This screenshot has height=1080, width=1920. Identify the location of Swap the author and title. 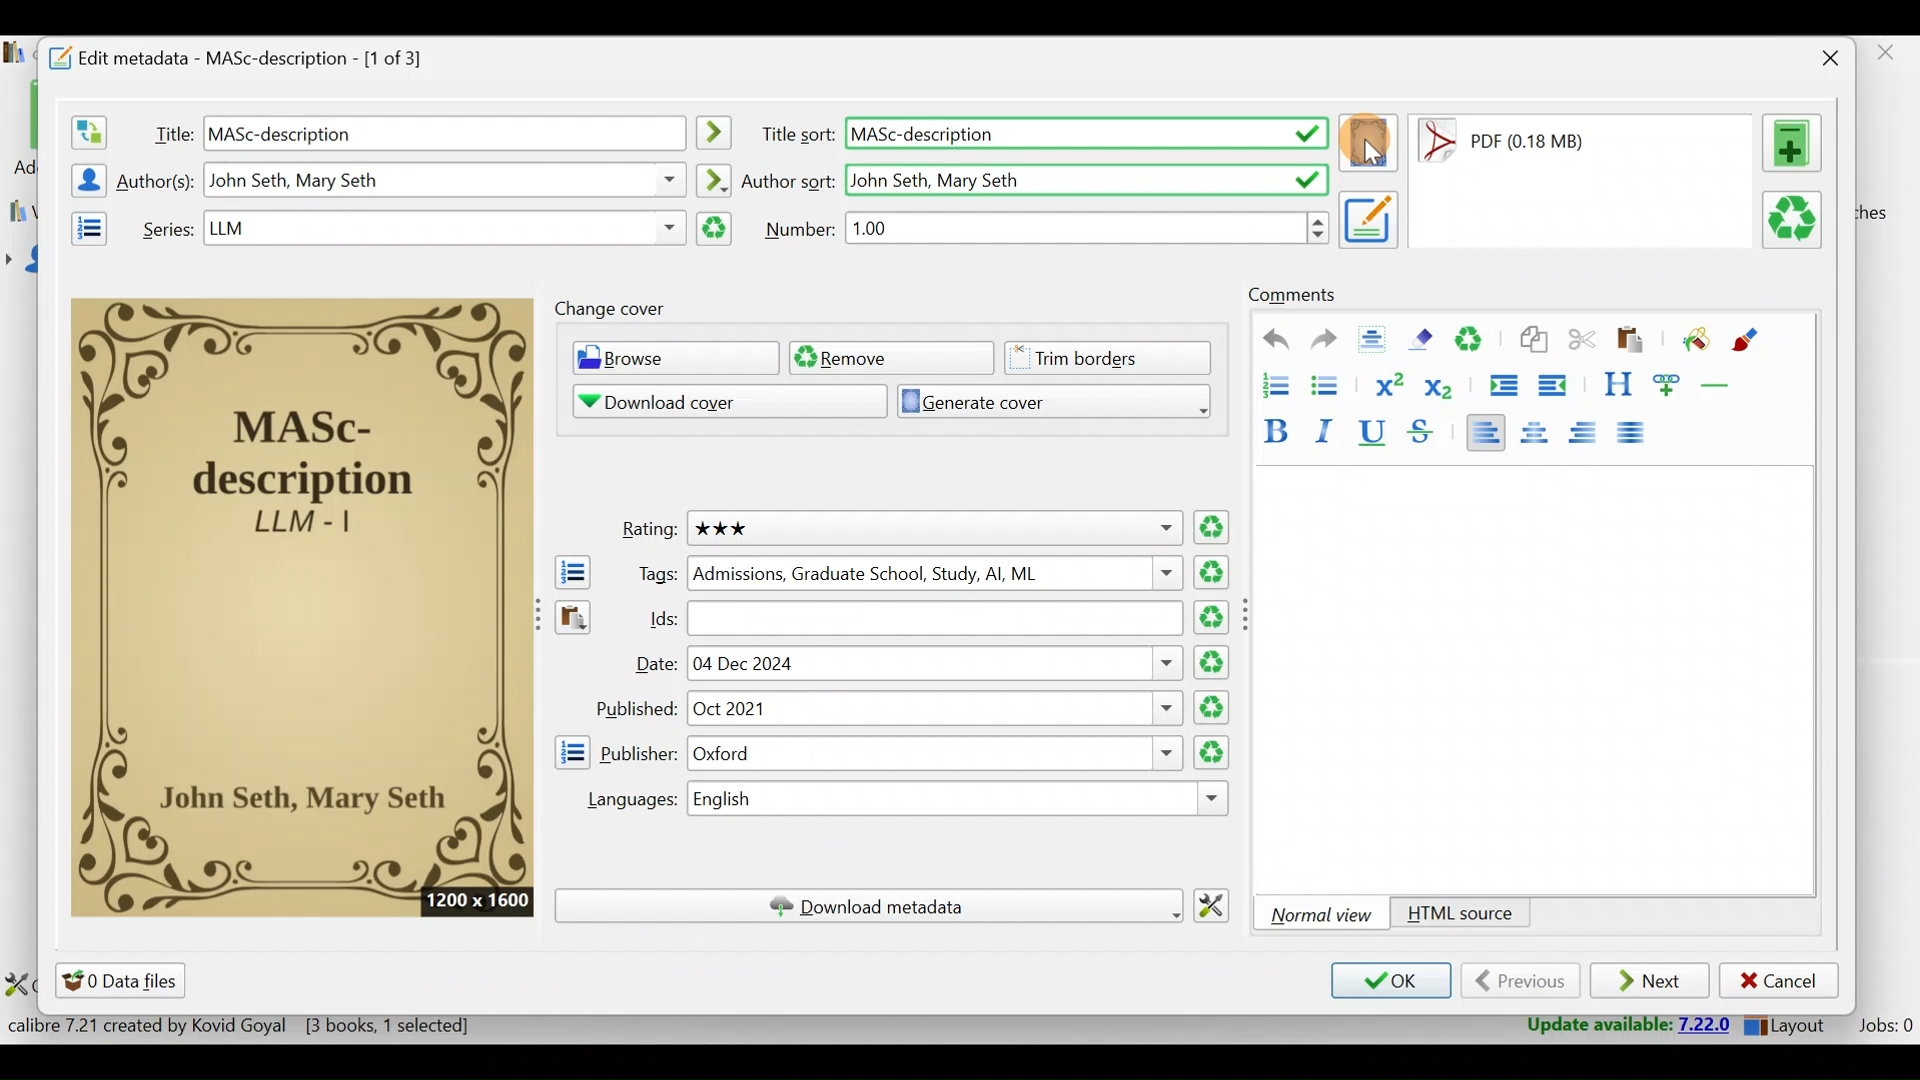
(87, 128).